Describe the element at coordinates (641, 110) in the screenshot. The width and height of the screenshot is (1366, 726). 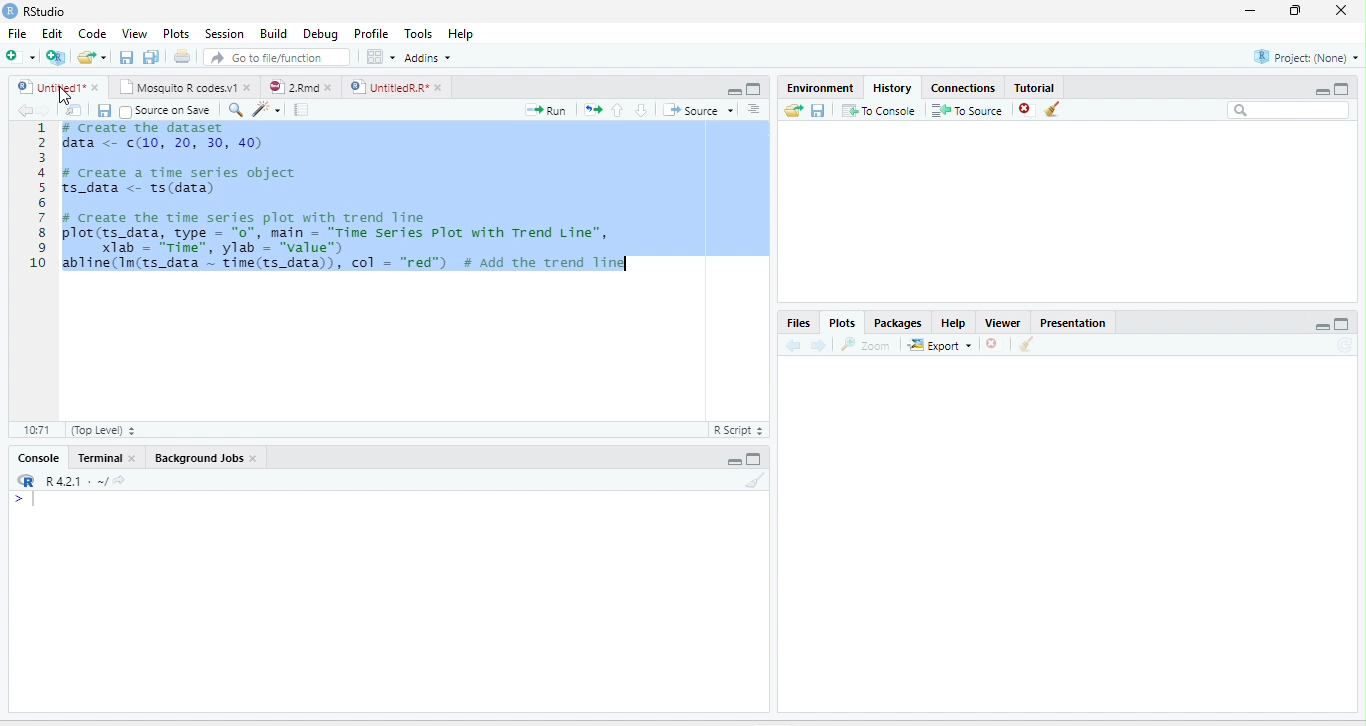
I see `Go to next section/chunk` at that location.